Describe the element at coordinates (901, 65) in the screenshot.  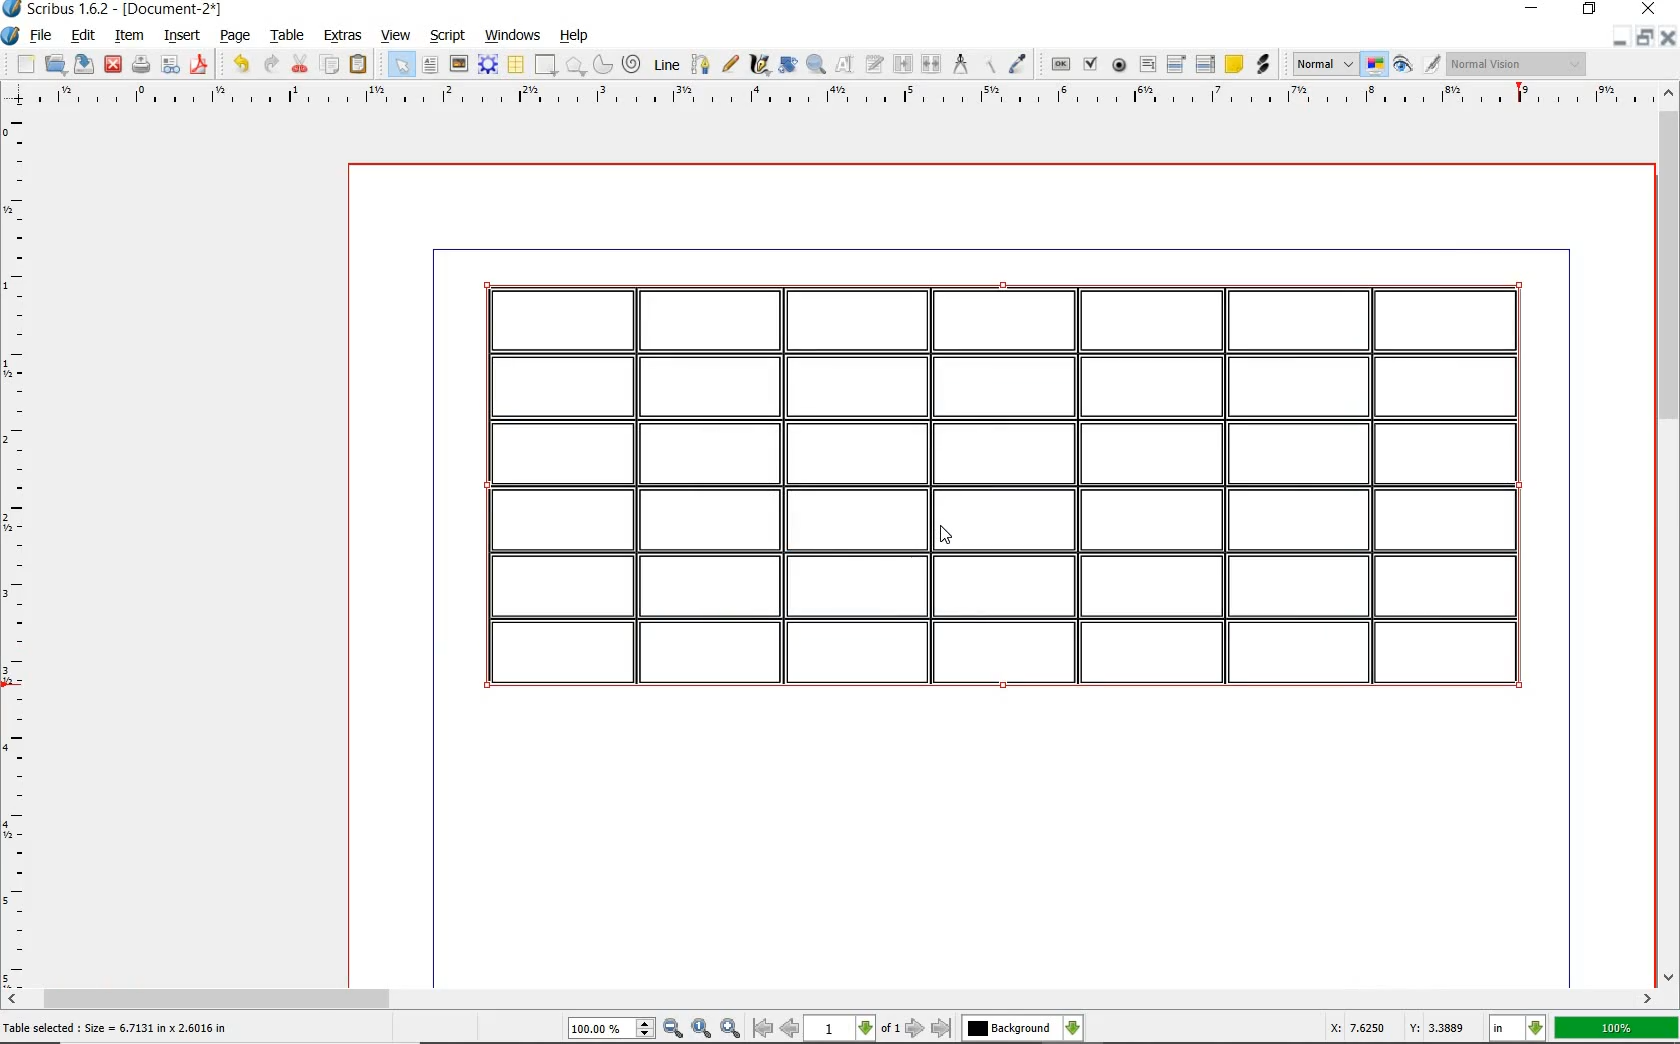
I see `link text frame` at that location.